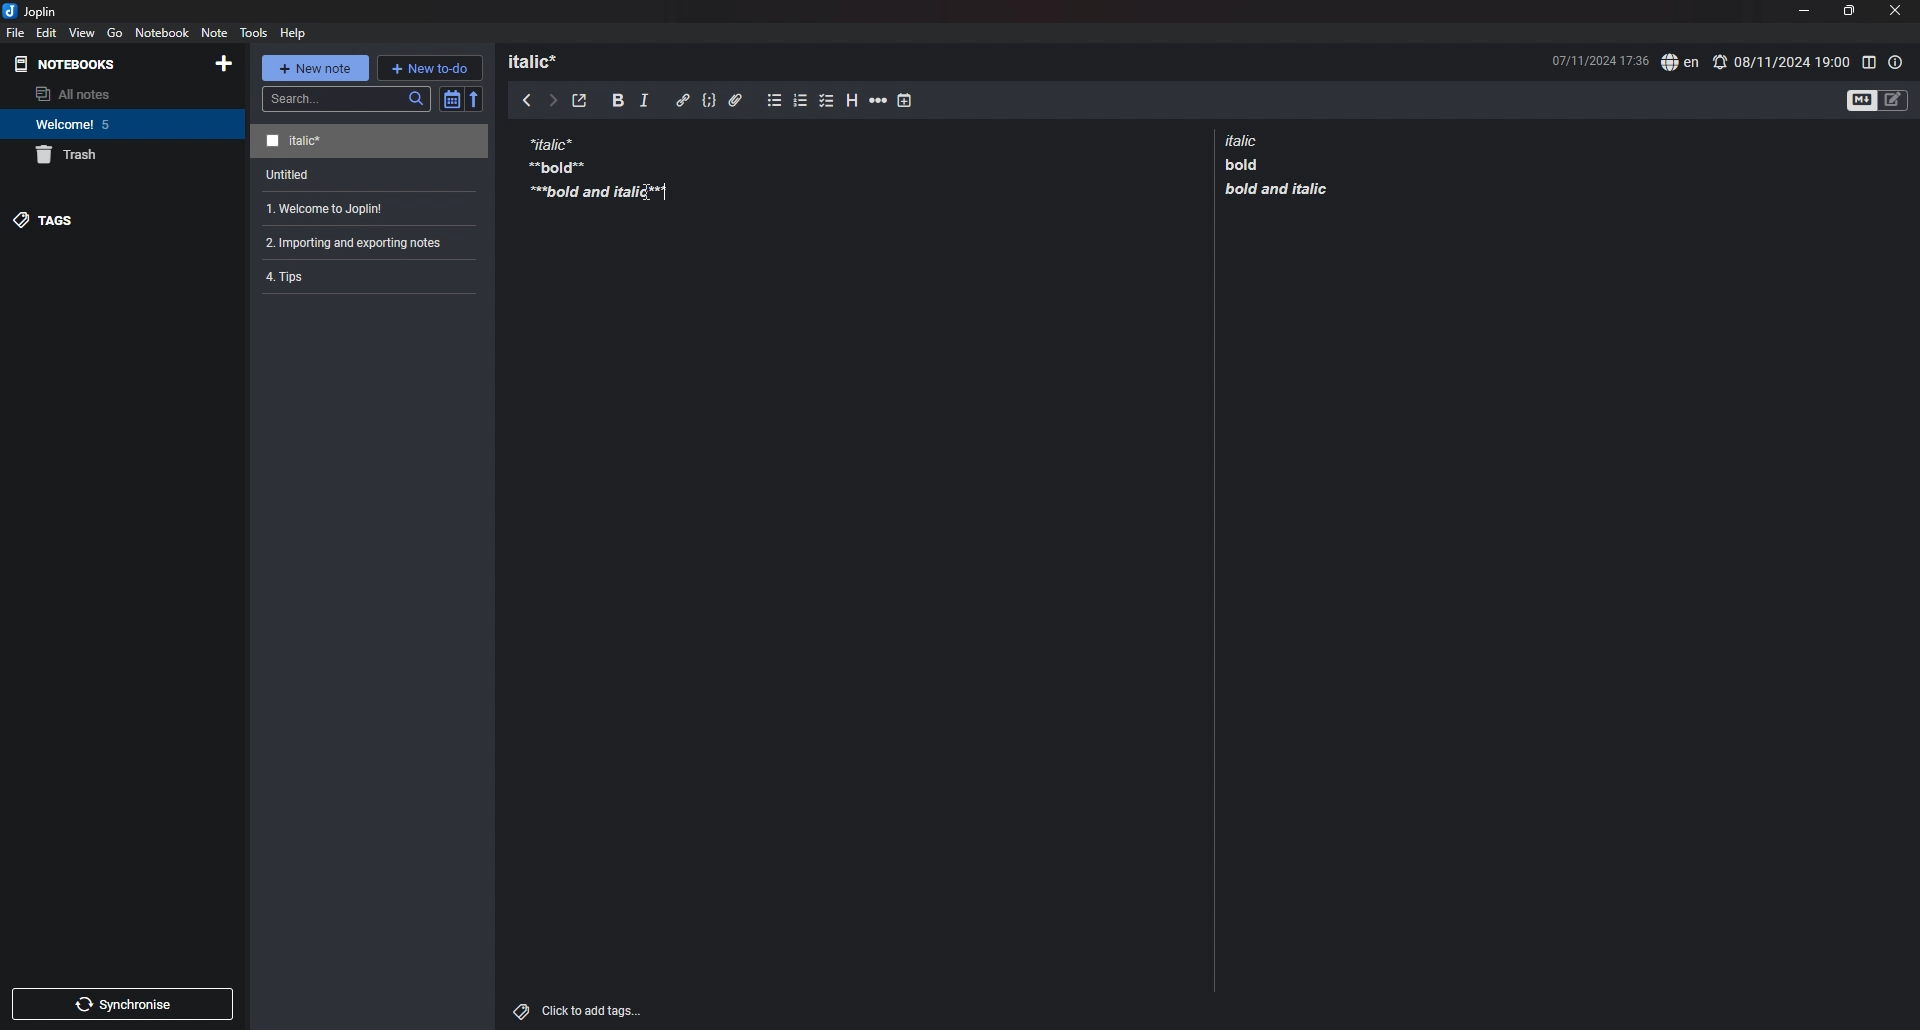 The image size is (1920, 1030). I want to click on edit, so click(47, 32).